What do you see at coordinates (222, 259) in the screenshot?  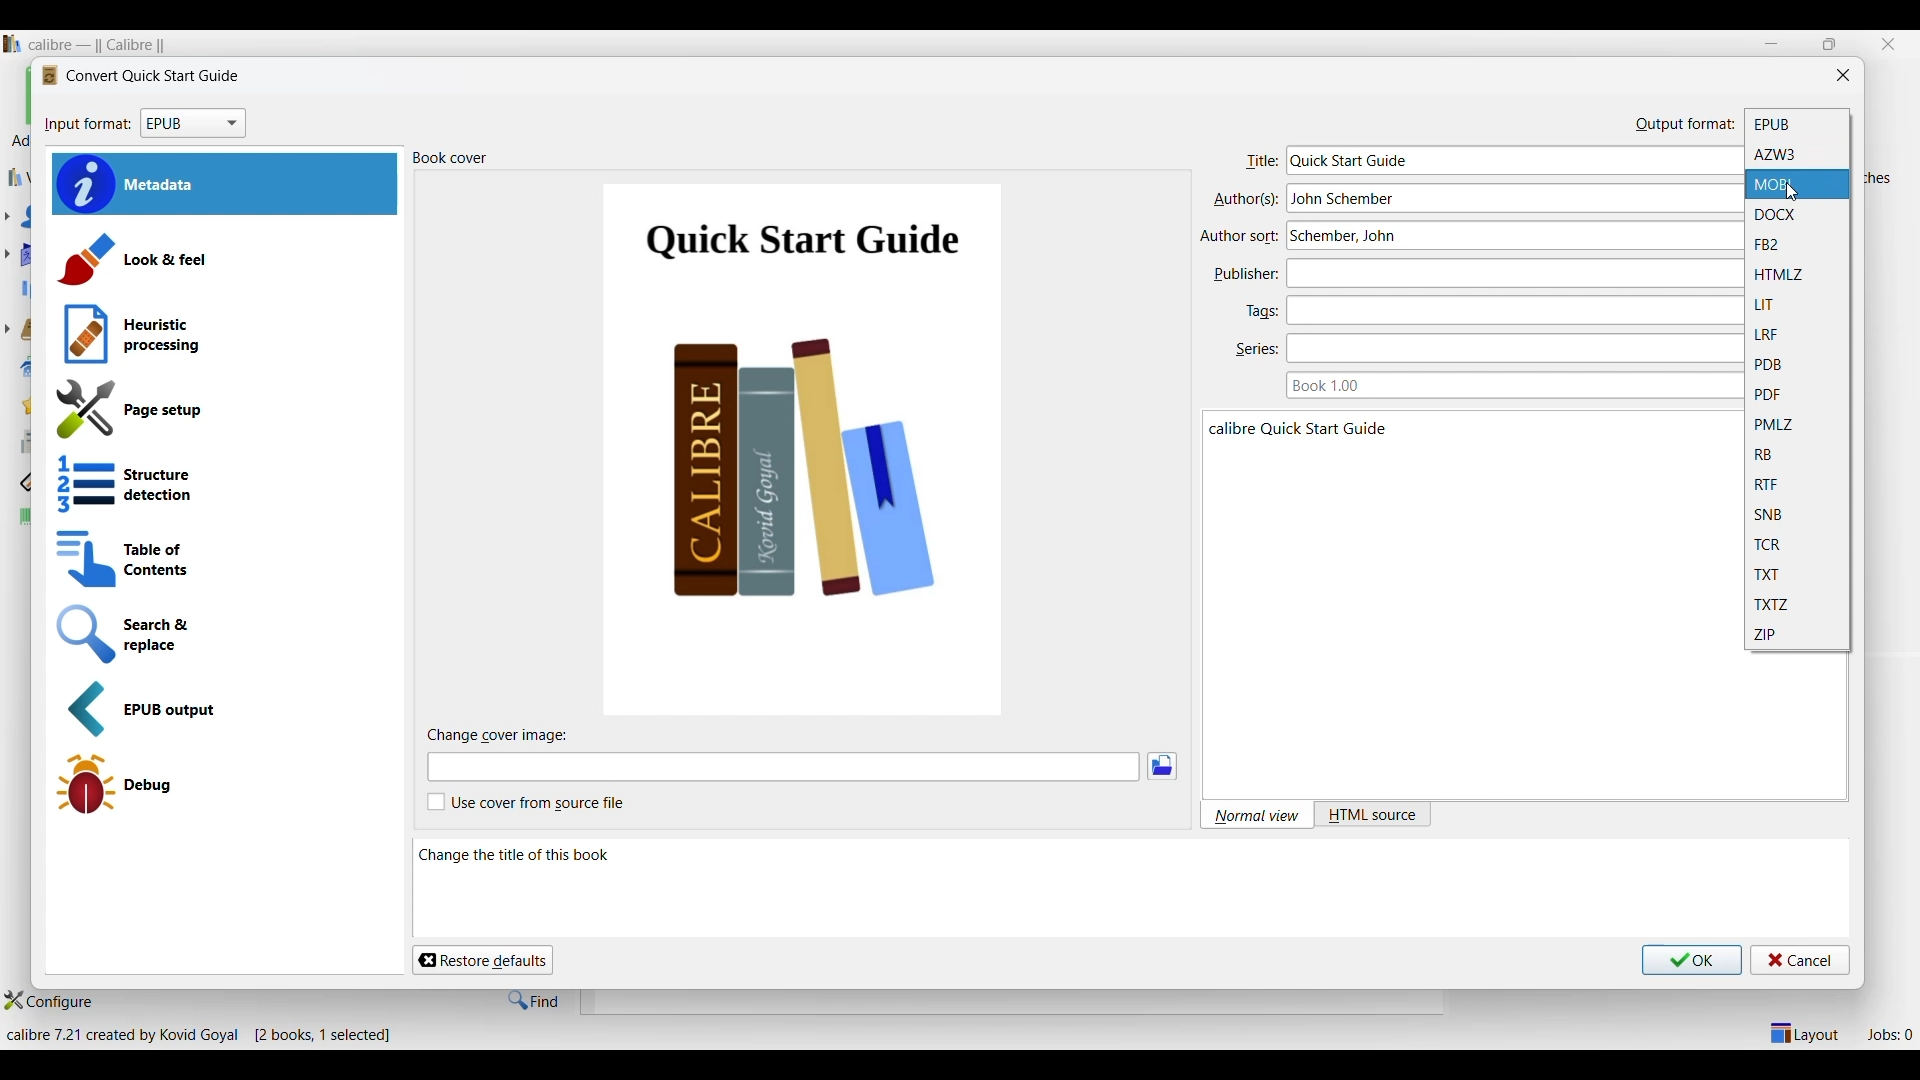 I see `Laak and feel` at bounding box center [222, 259].